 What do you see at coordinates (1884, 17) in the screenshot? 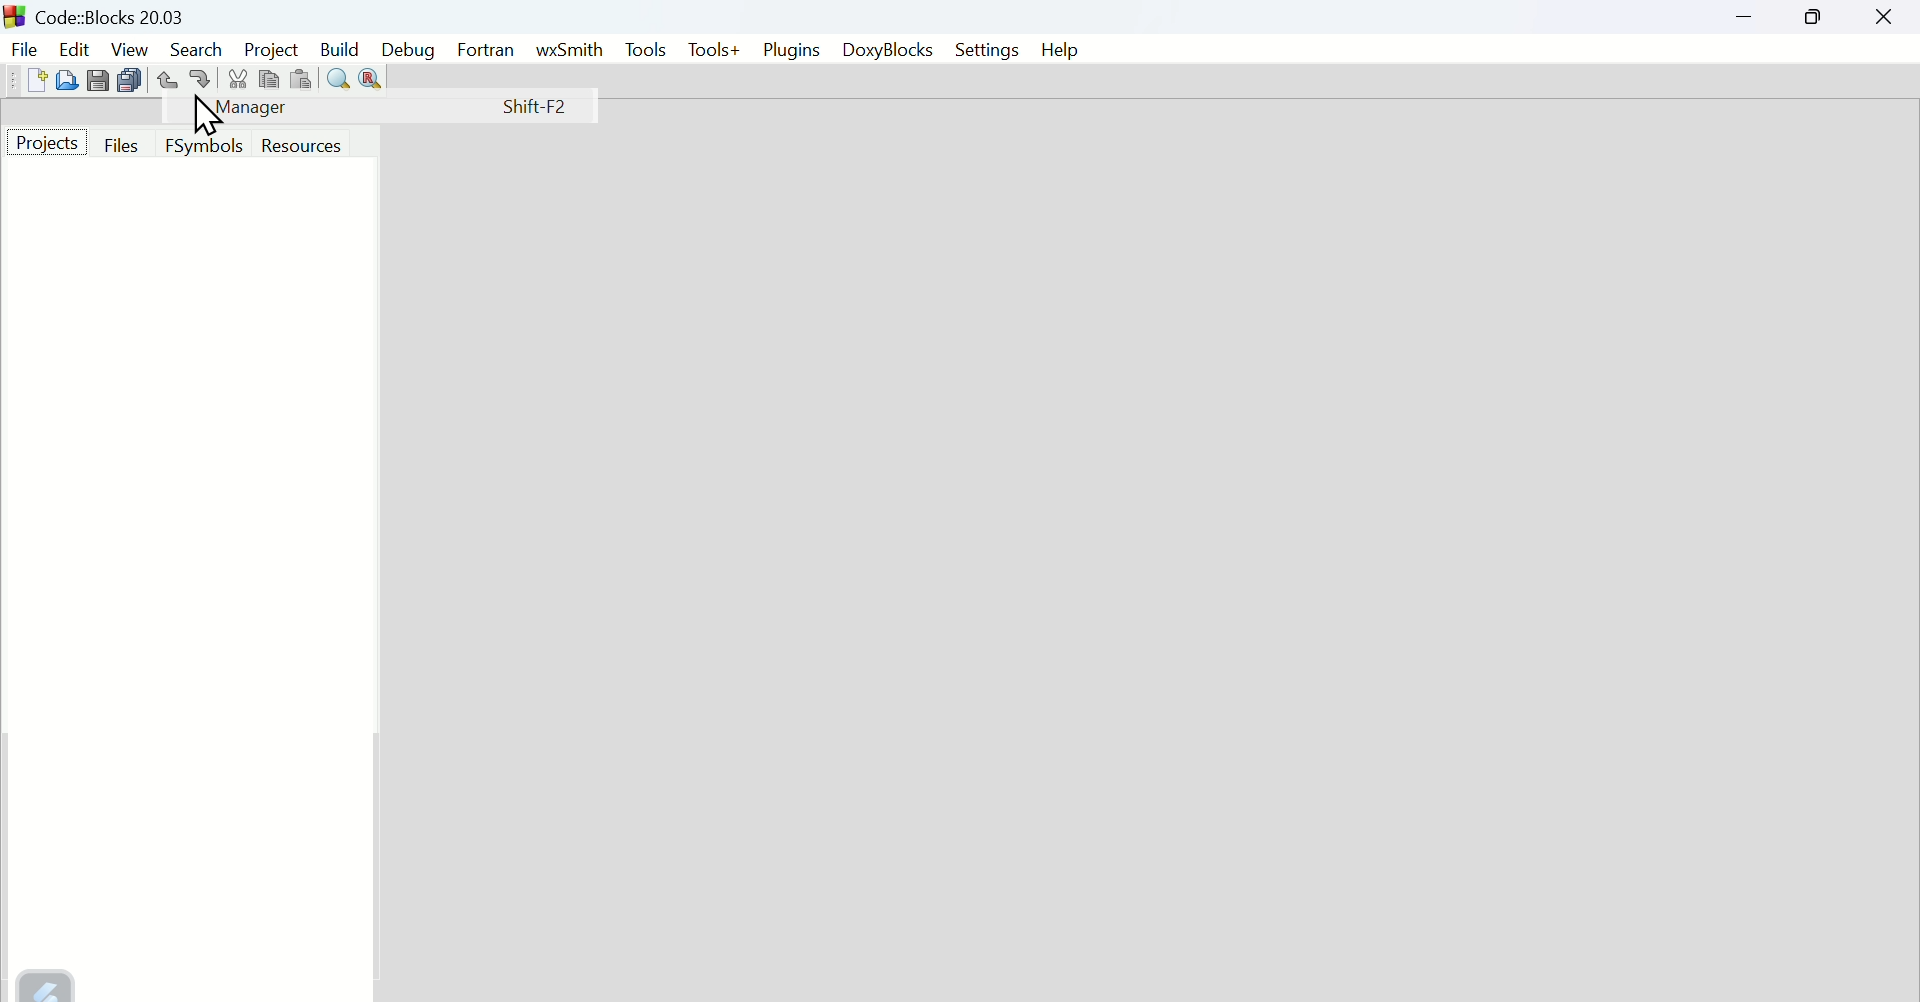
I see `Close` at bounding box center [1884, 17].